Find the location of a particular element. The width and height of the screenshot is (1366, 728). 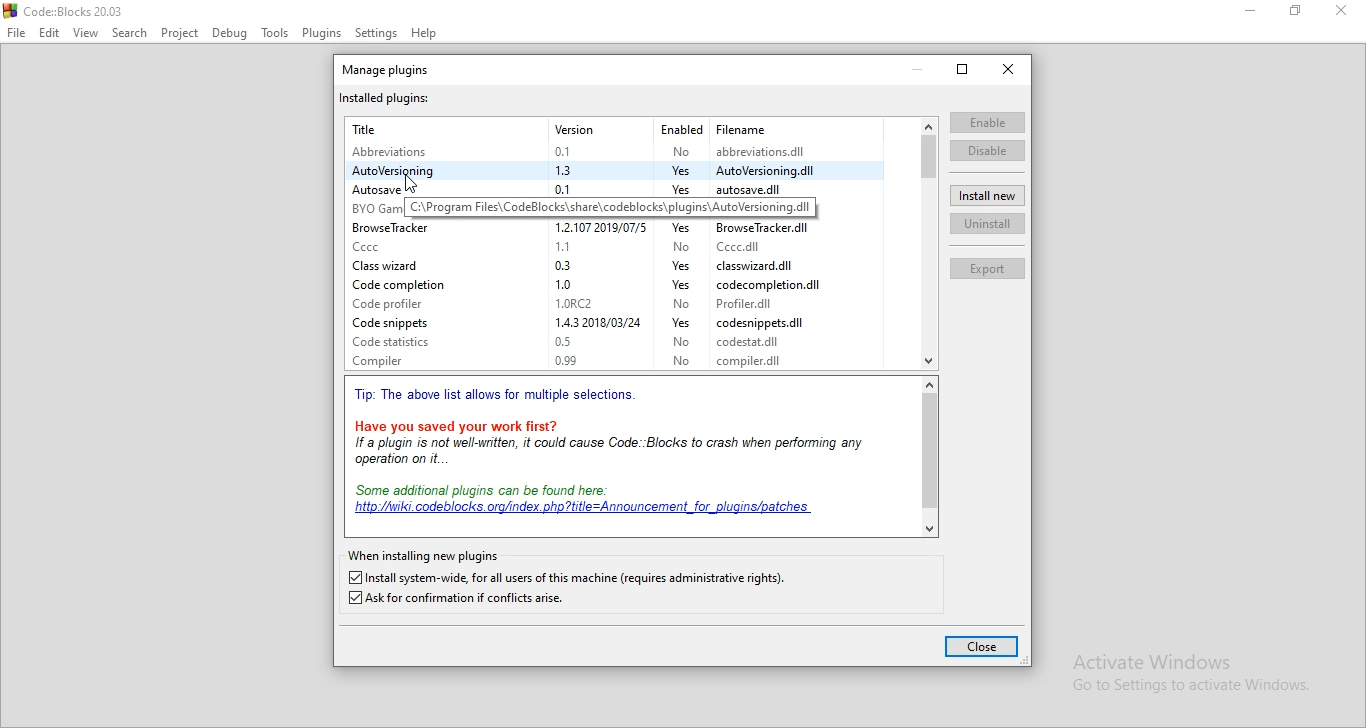

Code: Blocks 20.03 is located at coordinates (77, 11).